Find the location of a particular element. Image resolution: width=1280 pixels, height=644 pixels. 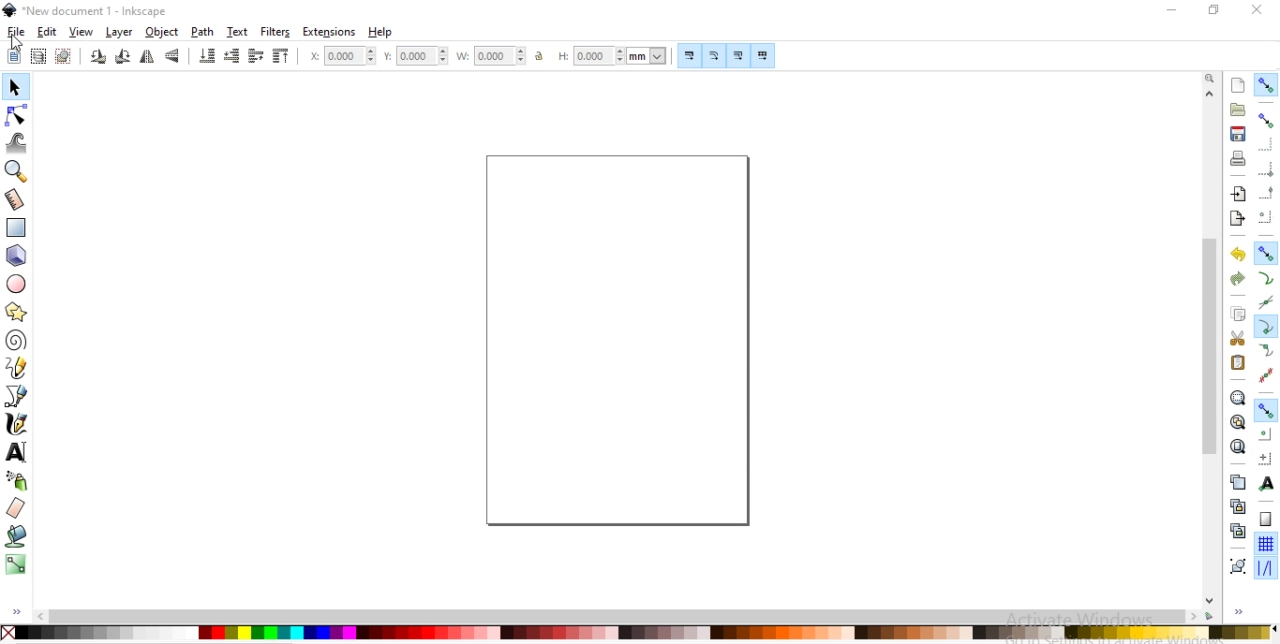

create and edit gradients is located at coordinates (16, 564).